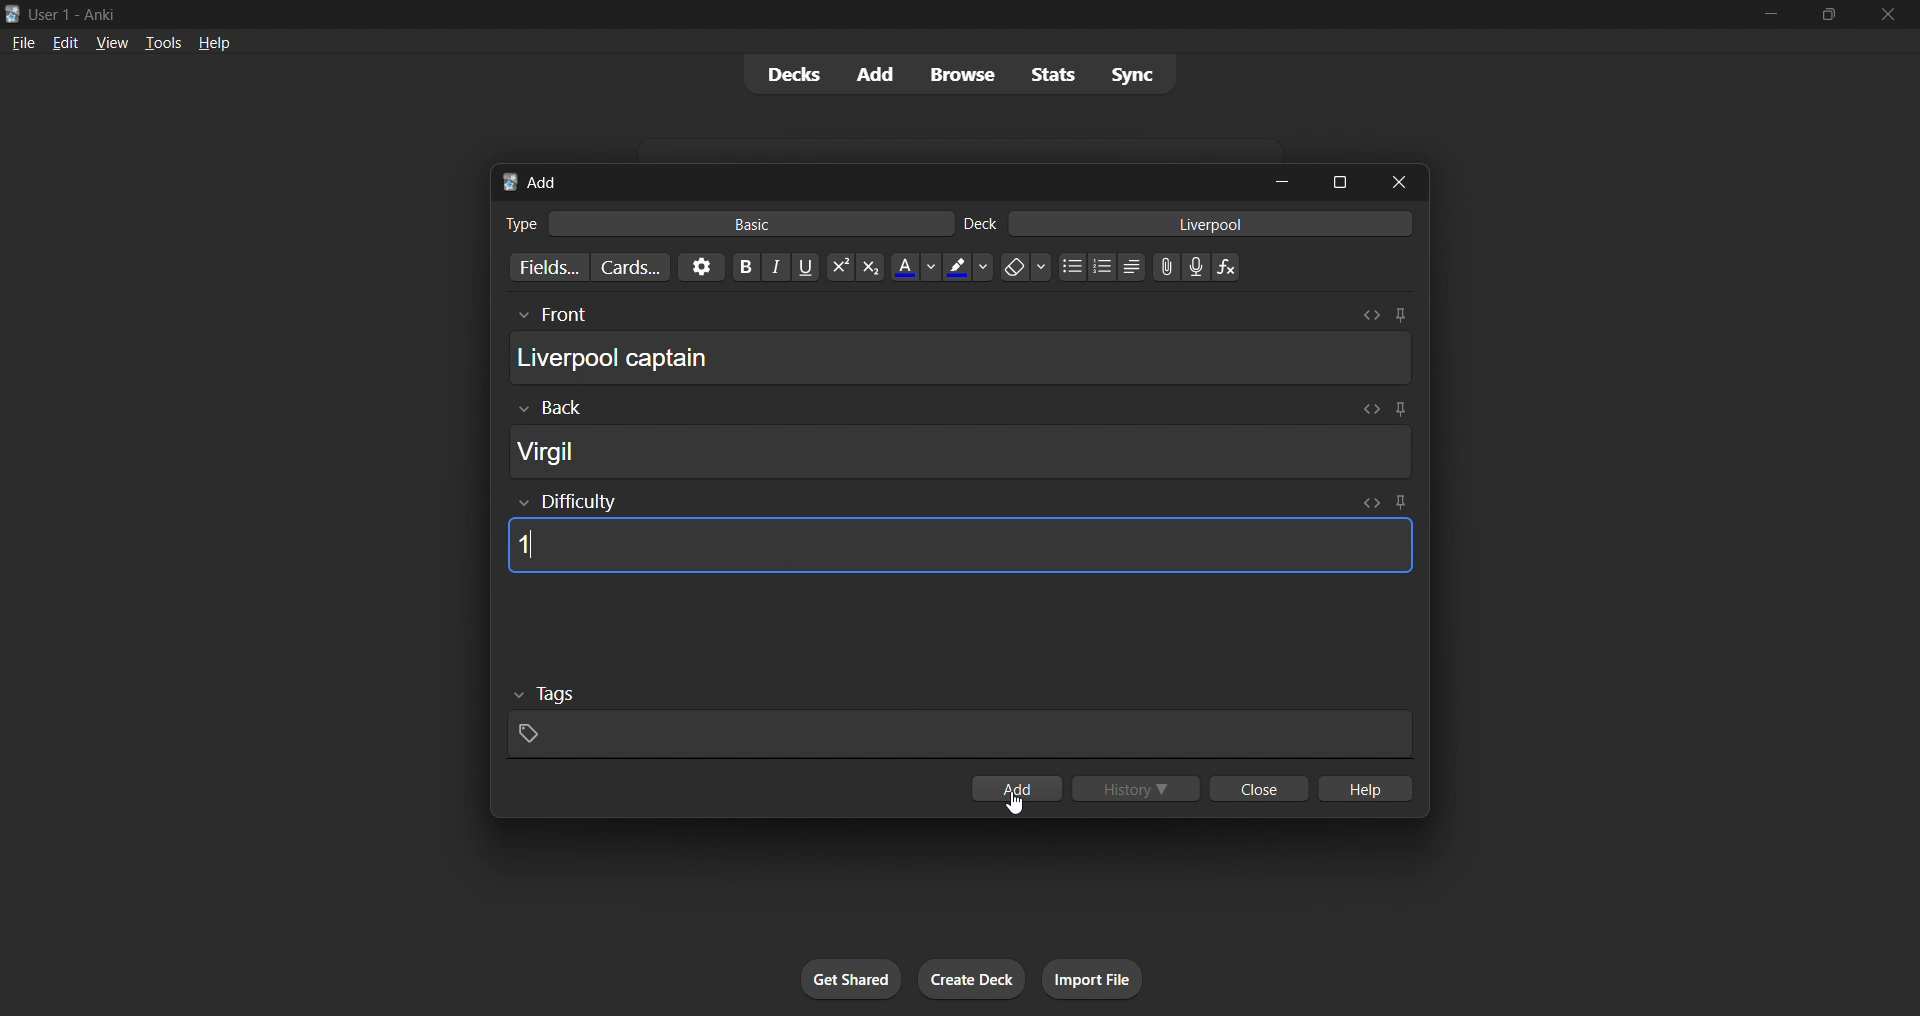  Describe the element at coordinates (1399, 182) in the screenshot. I see `close` at that location.